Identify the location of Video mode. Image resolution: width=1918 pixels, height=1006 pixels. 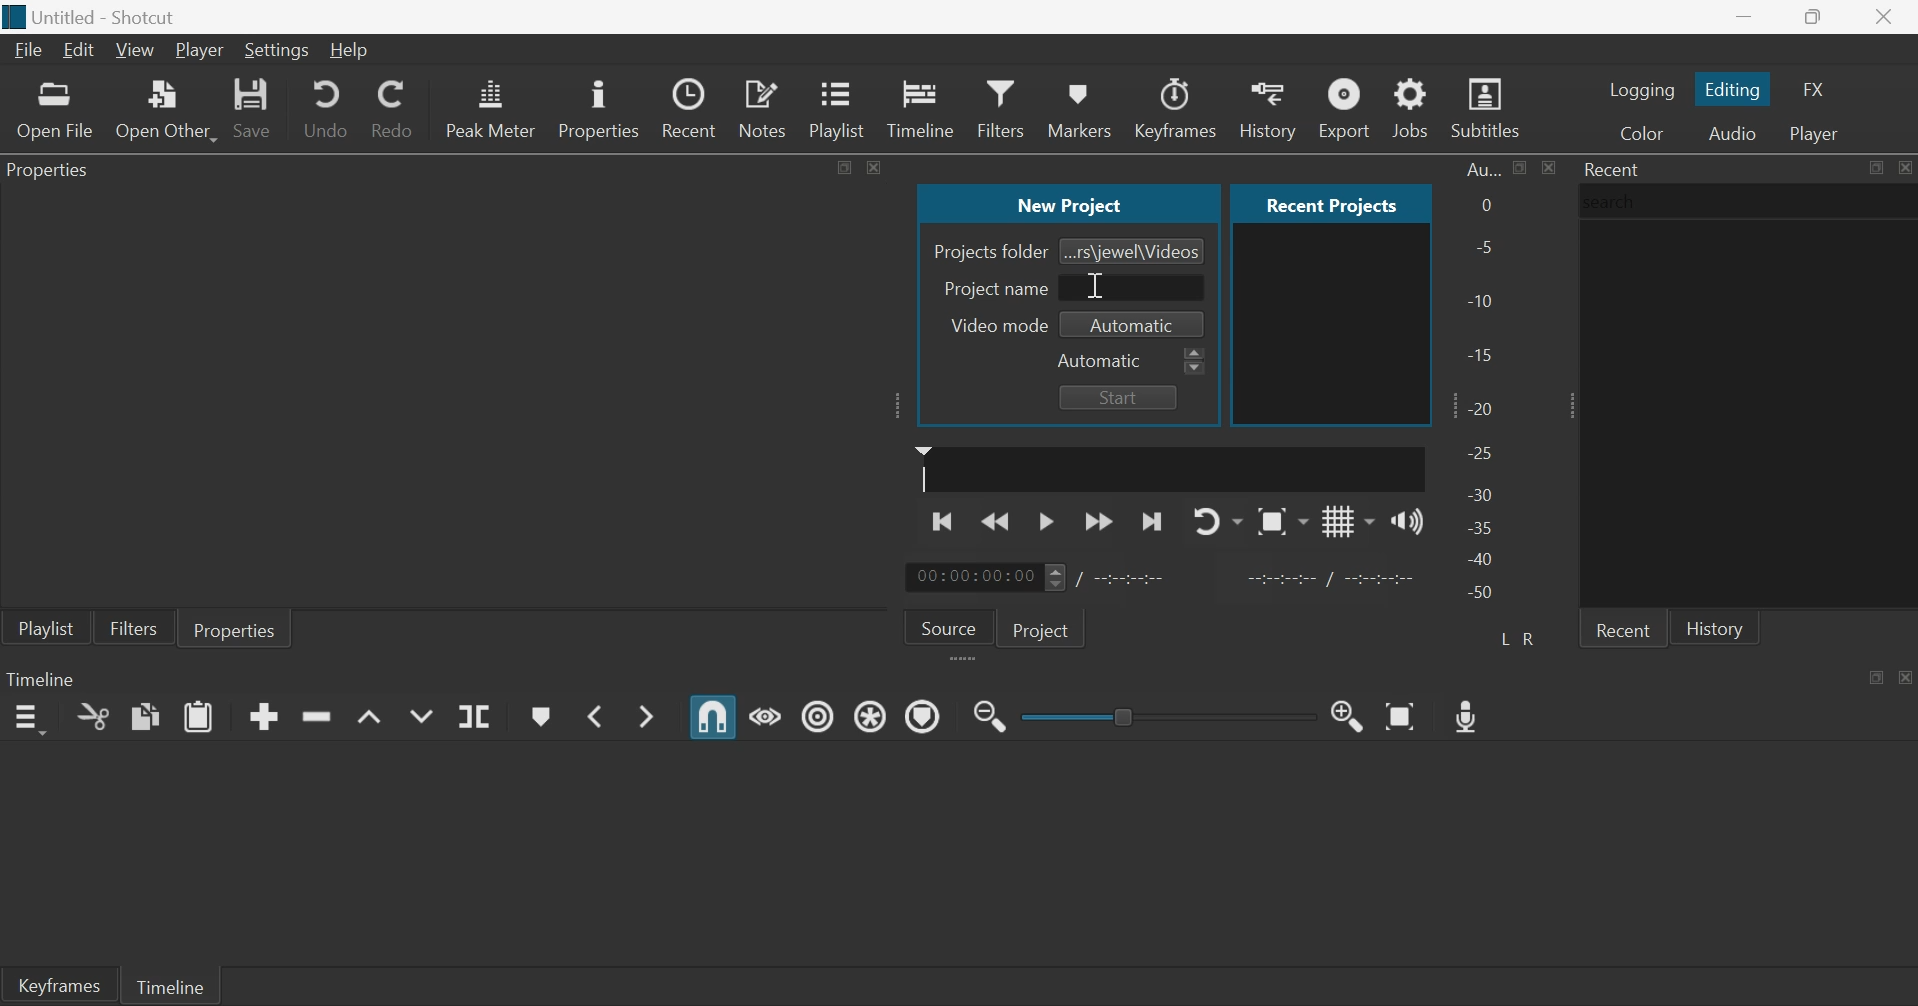
(994, 325).